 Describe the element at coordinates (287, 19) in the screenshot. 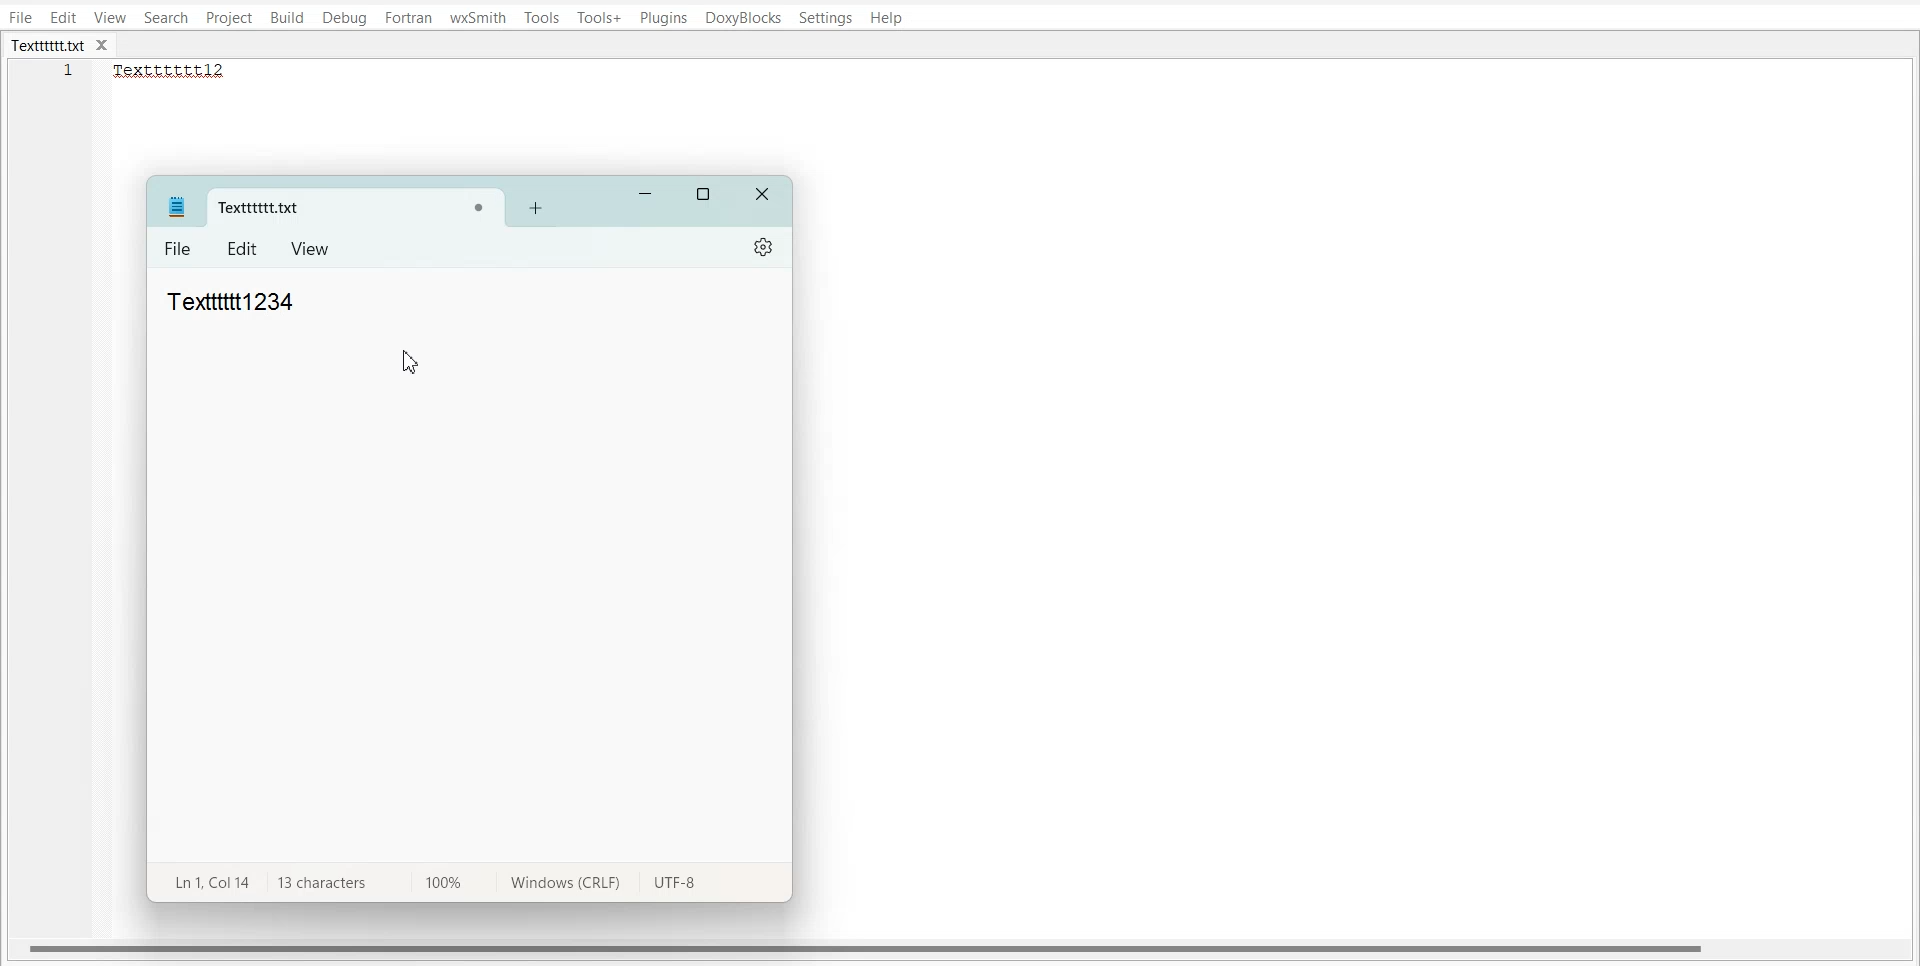

I see `Build` at that location.